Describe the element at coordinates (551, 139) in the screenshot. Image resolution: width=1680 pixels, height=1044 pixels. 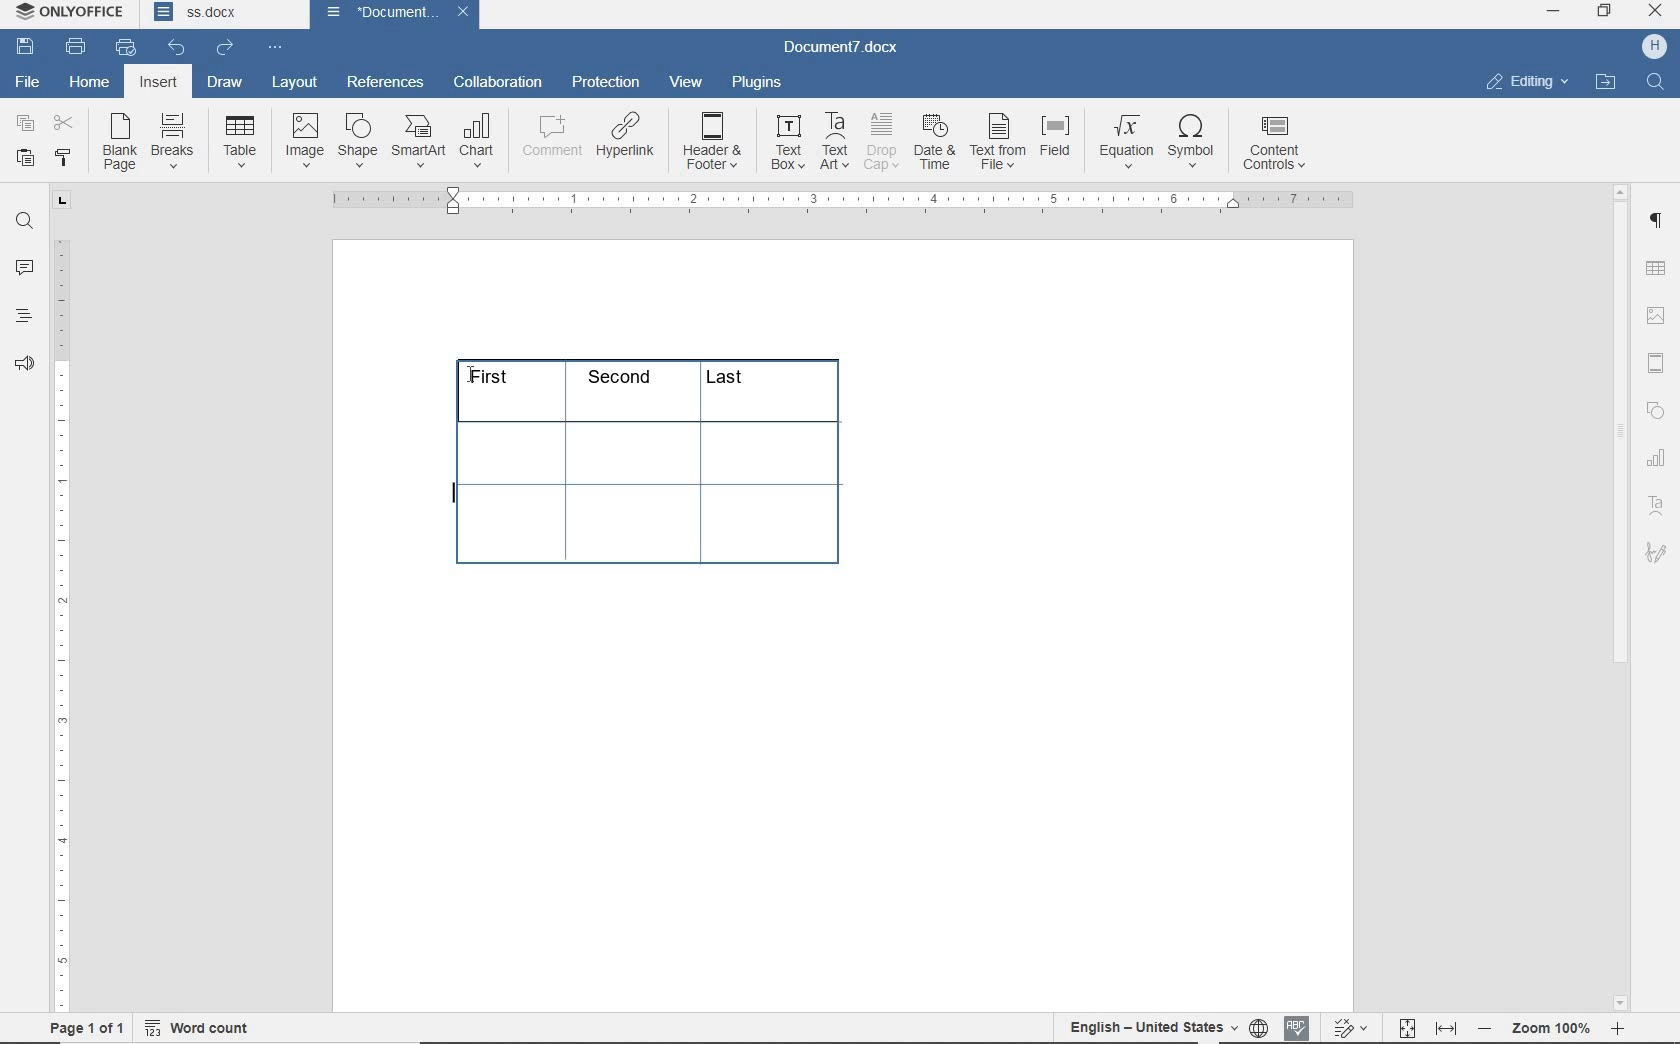
I see `comment` at that location.